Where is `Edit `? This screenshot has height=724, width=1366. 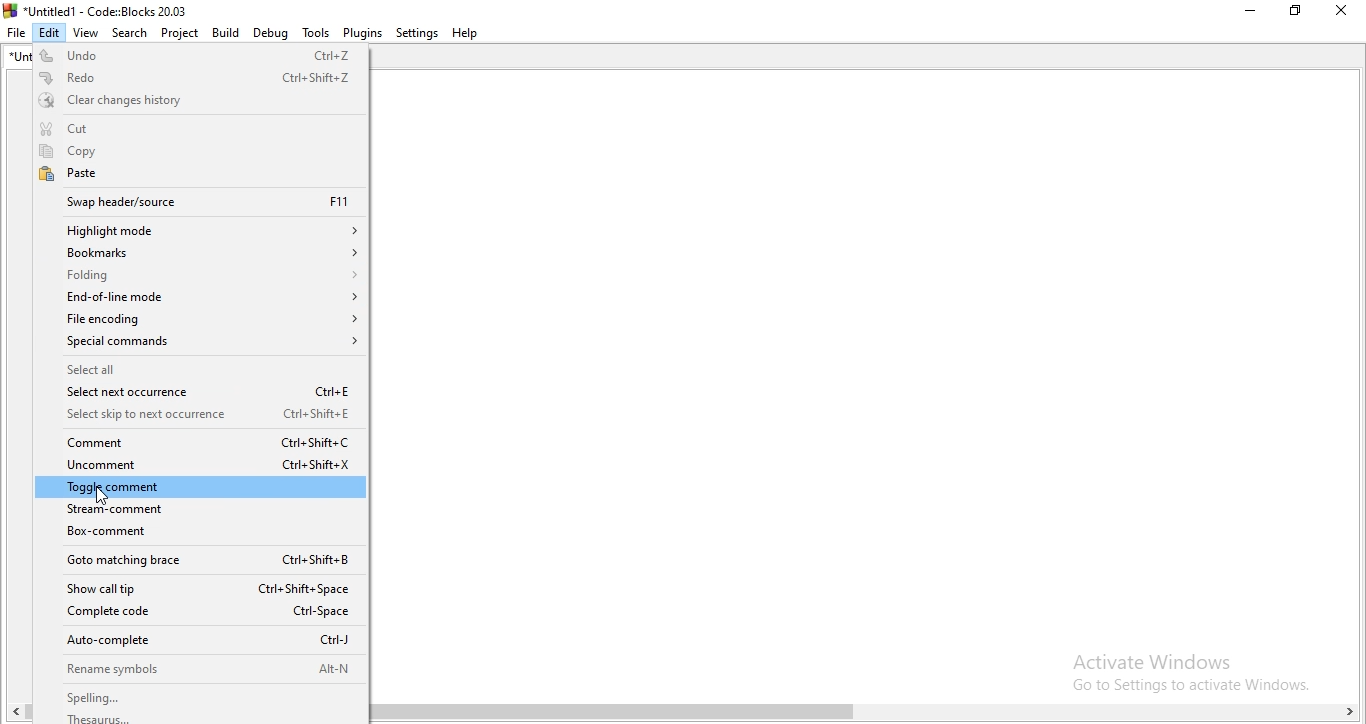
Edit  is located at coordinates (49, 33).